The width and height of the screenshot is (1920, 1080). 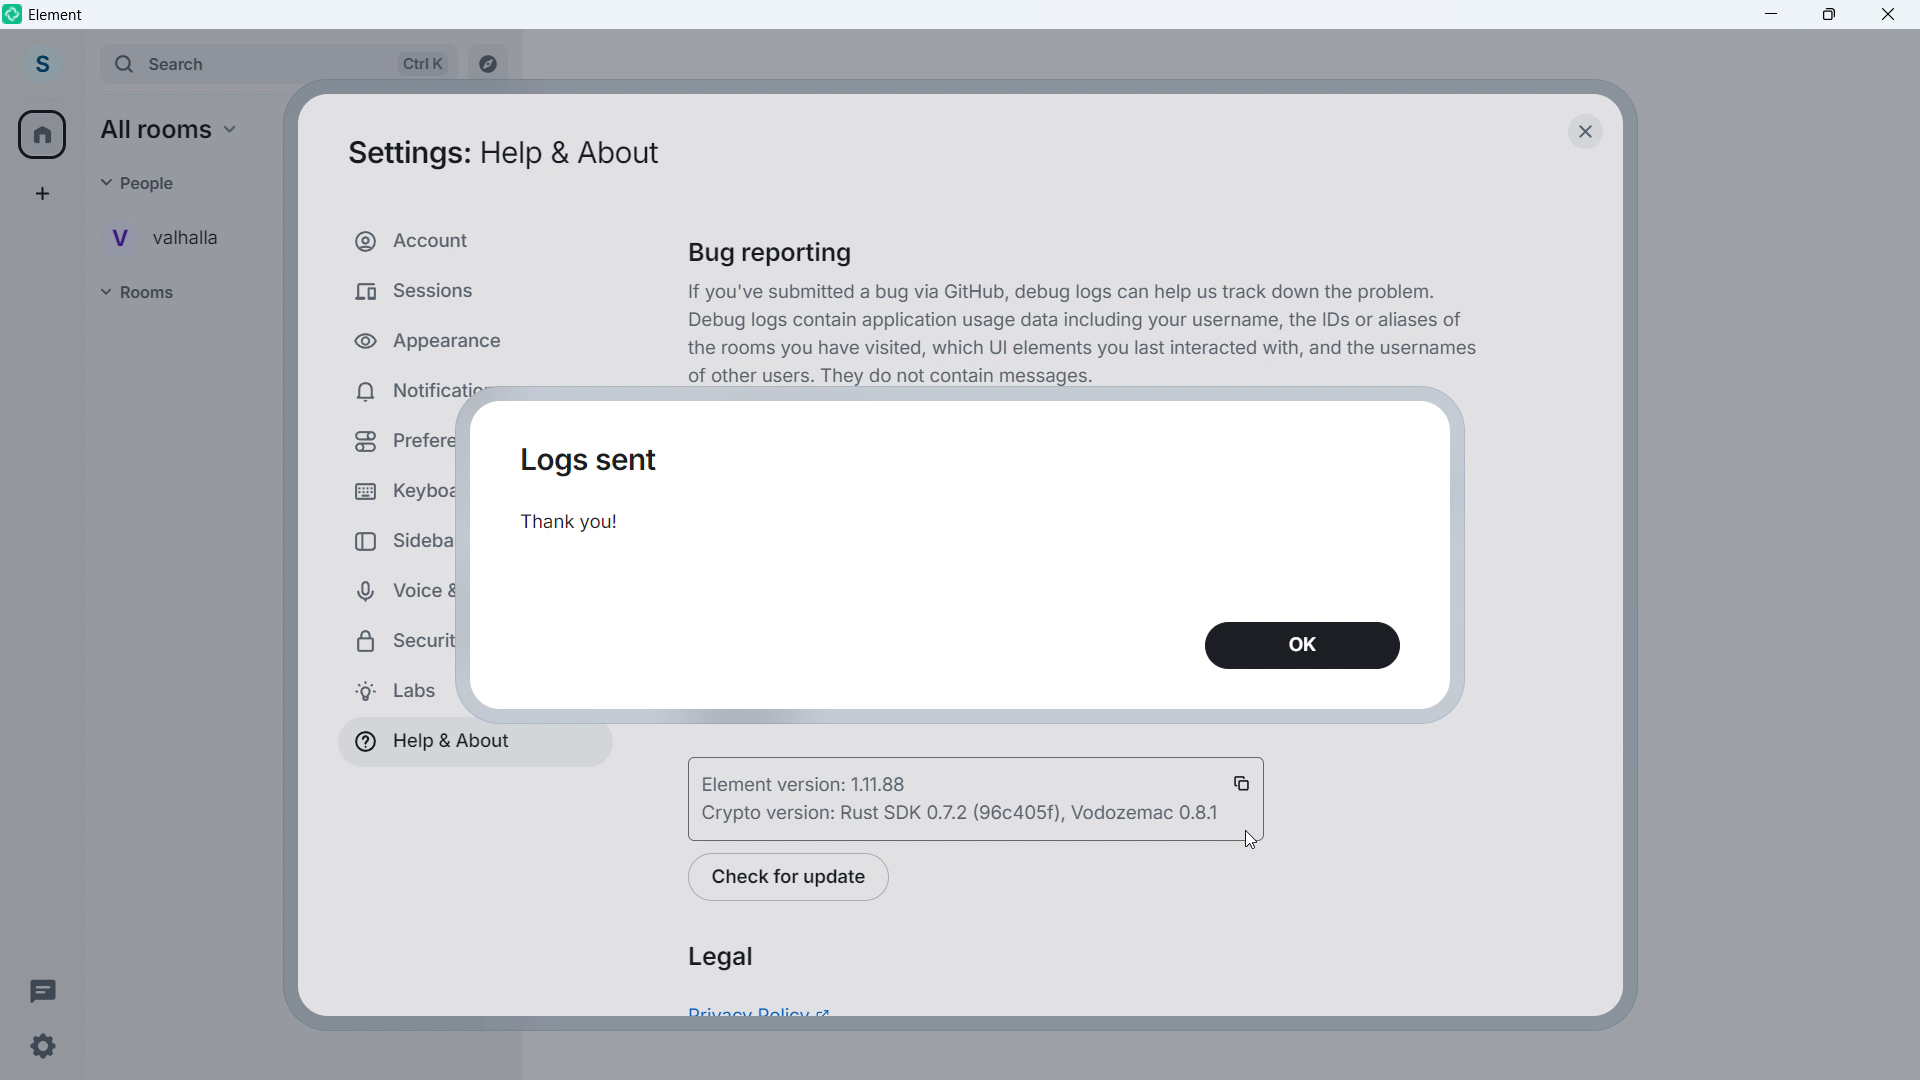 I want to click on Account , so click(x=462, y=241).